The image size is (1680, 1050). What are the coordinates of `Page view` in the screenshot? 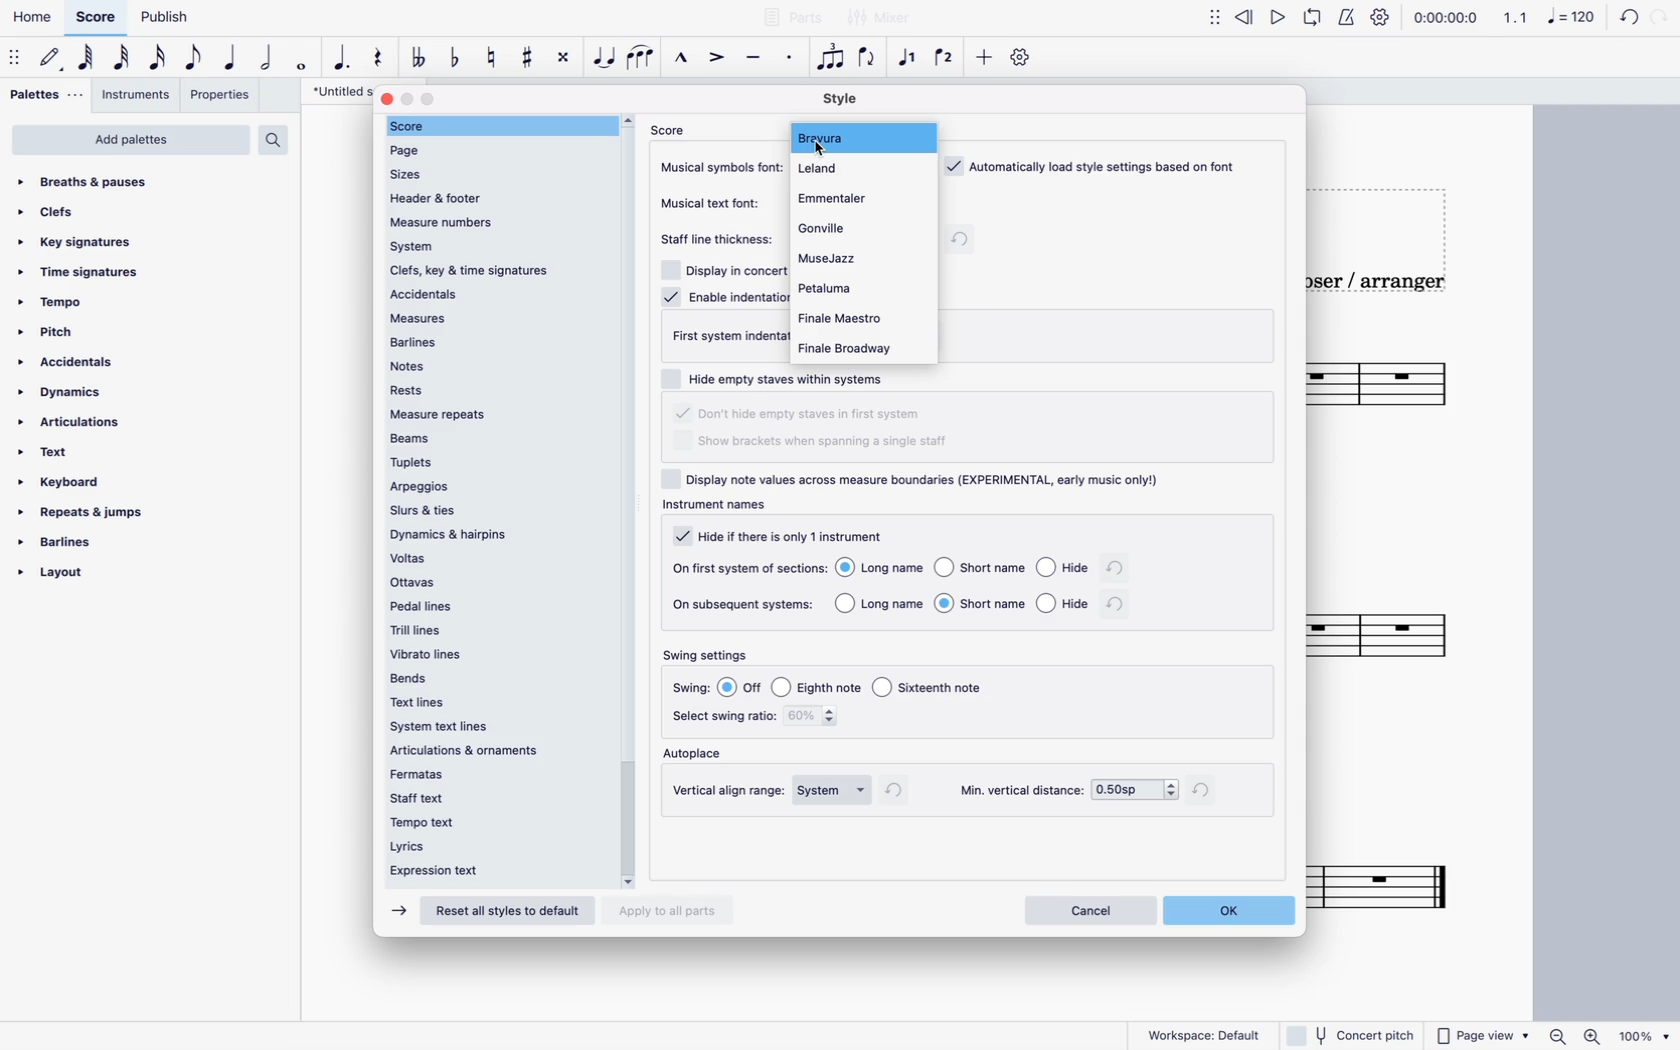 It's located at (1484, 1036).